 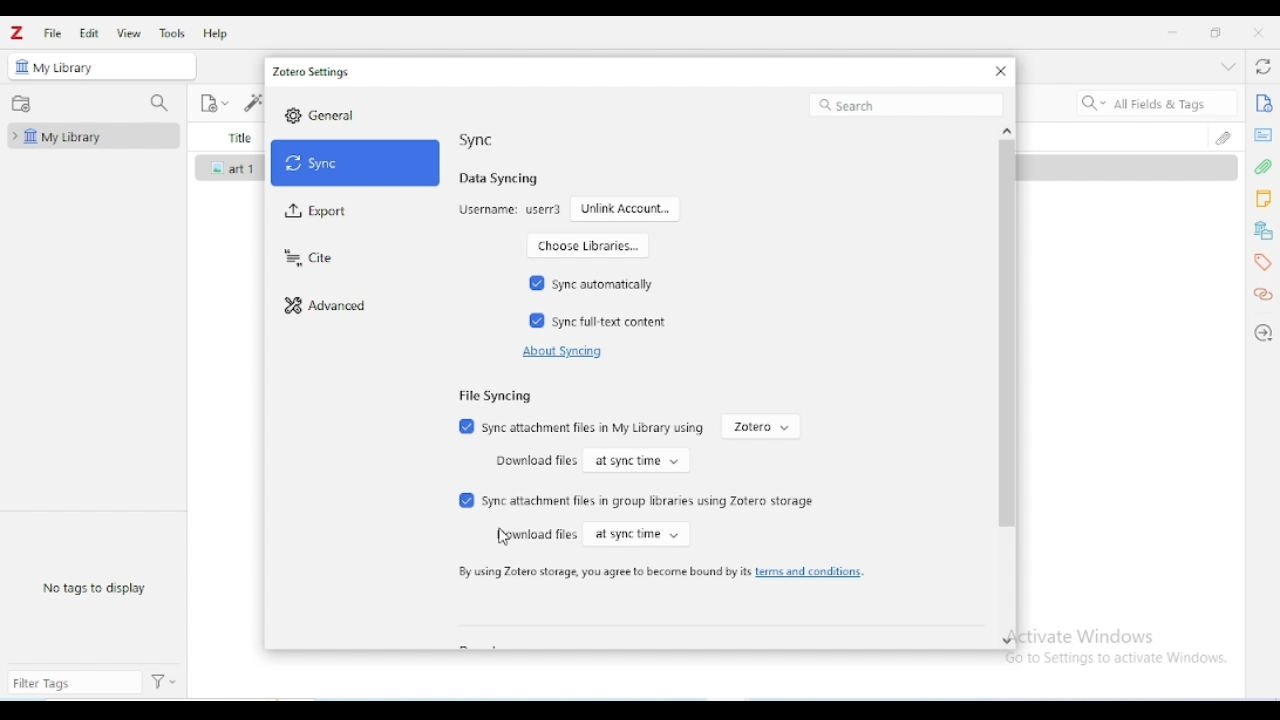 What do you see at coordinates (238, 137) in the screenshot?
I see `title` at bounding box center [238, 137].